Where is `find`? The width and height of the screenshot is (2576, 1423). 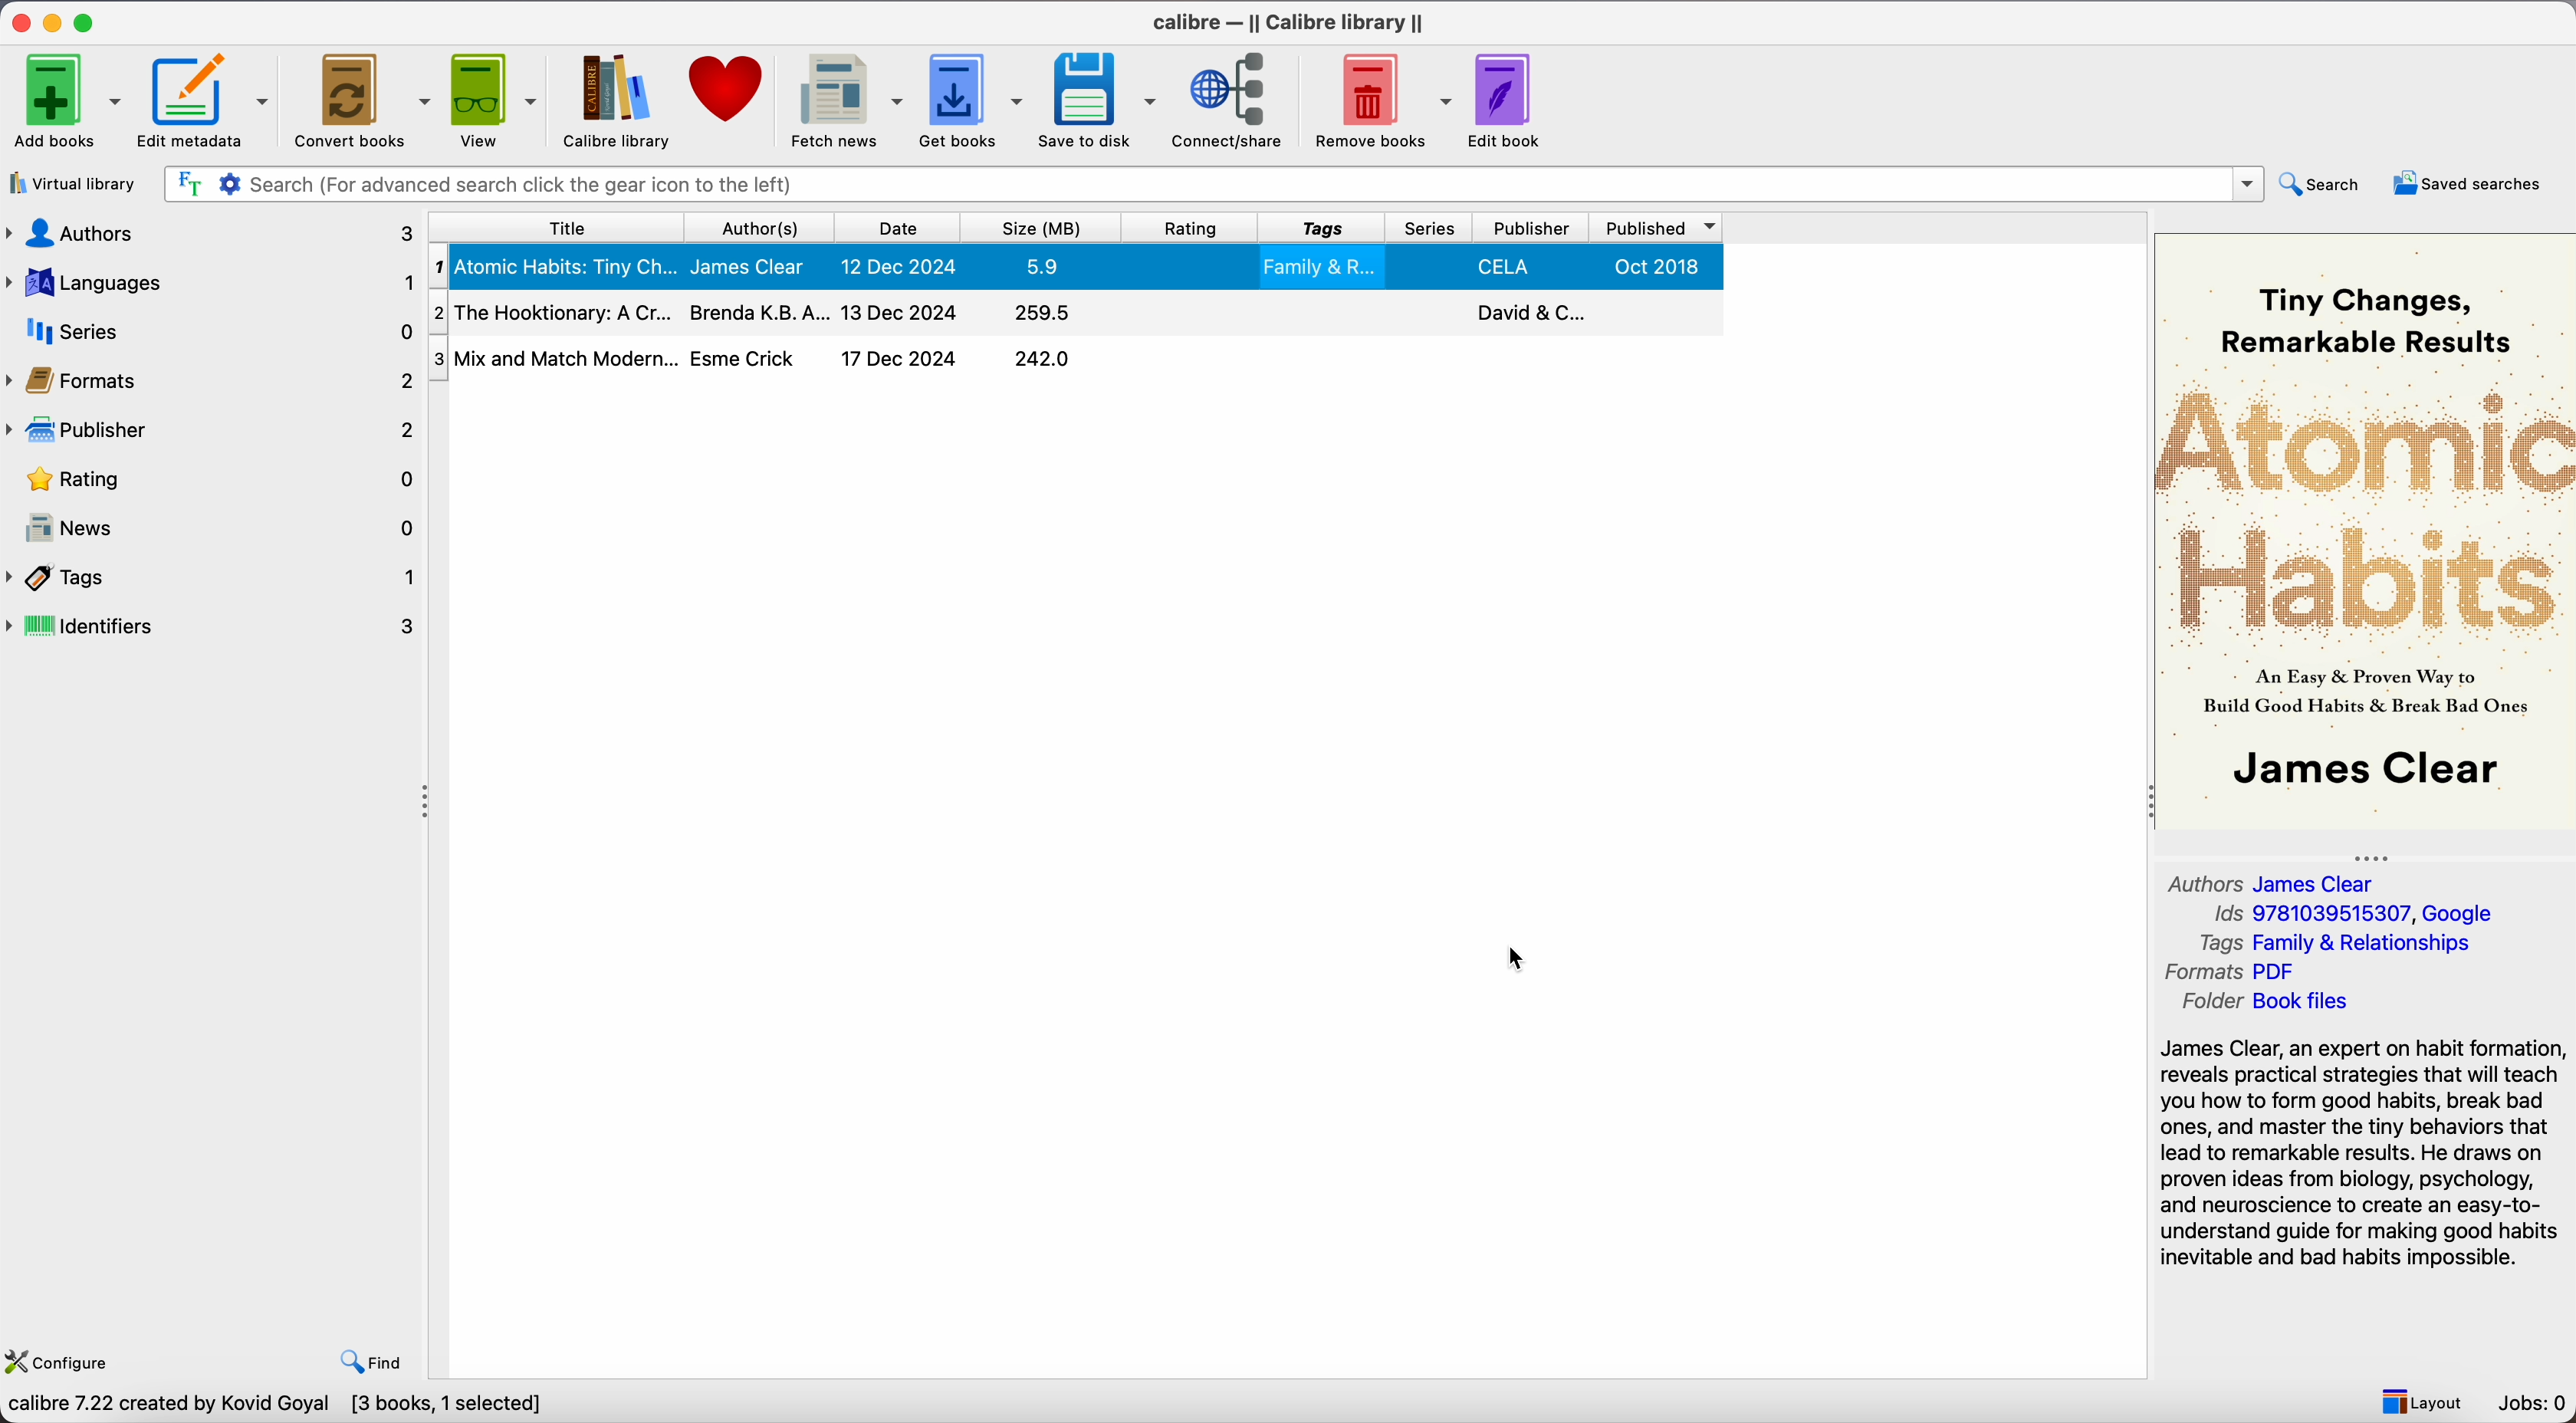 find is located at coordinates (372, 1363).